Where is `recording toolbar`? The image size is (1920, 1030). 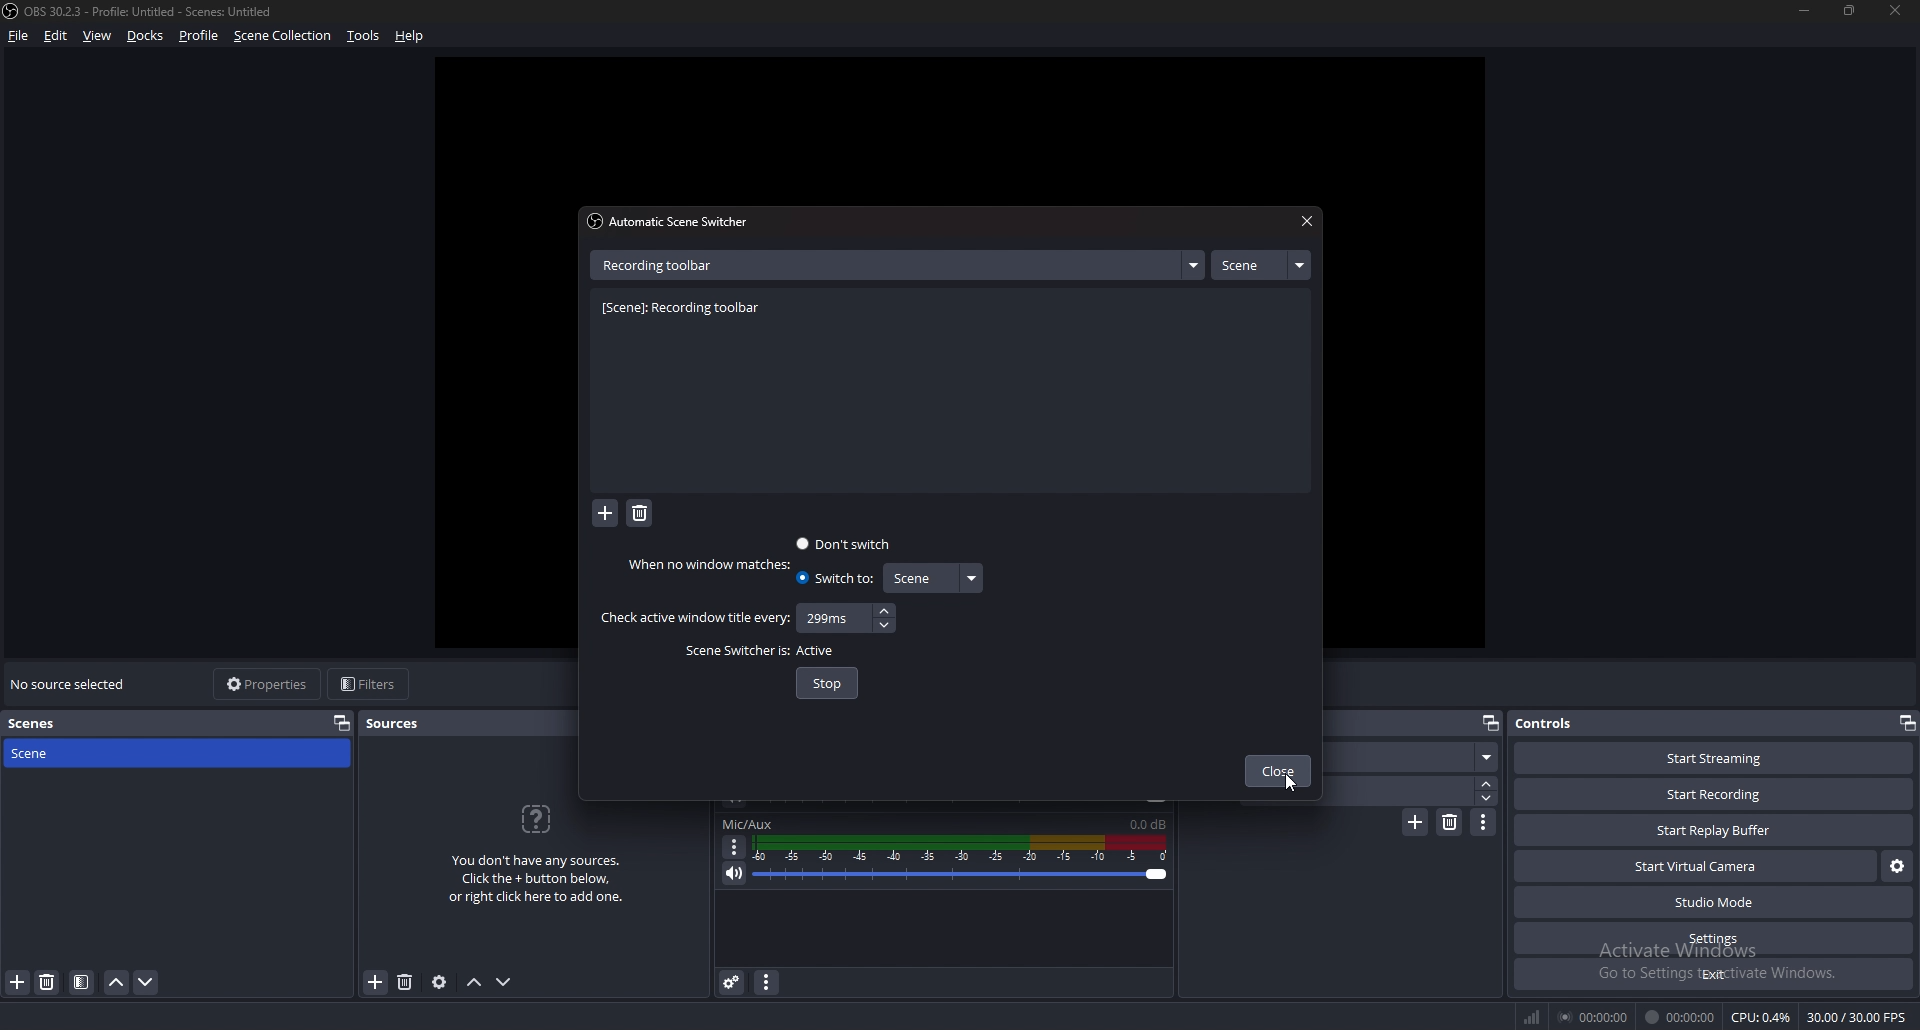
recording toolbar is located at coordinates (687, 309).